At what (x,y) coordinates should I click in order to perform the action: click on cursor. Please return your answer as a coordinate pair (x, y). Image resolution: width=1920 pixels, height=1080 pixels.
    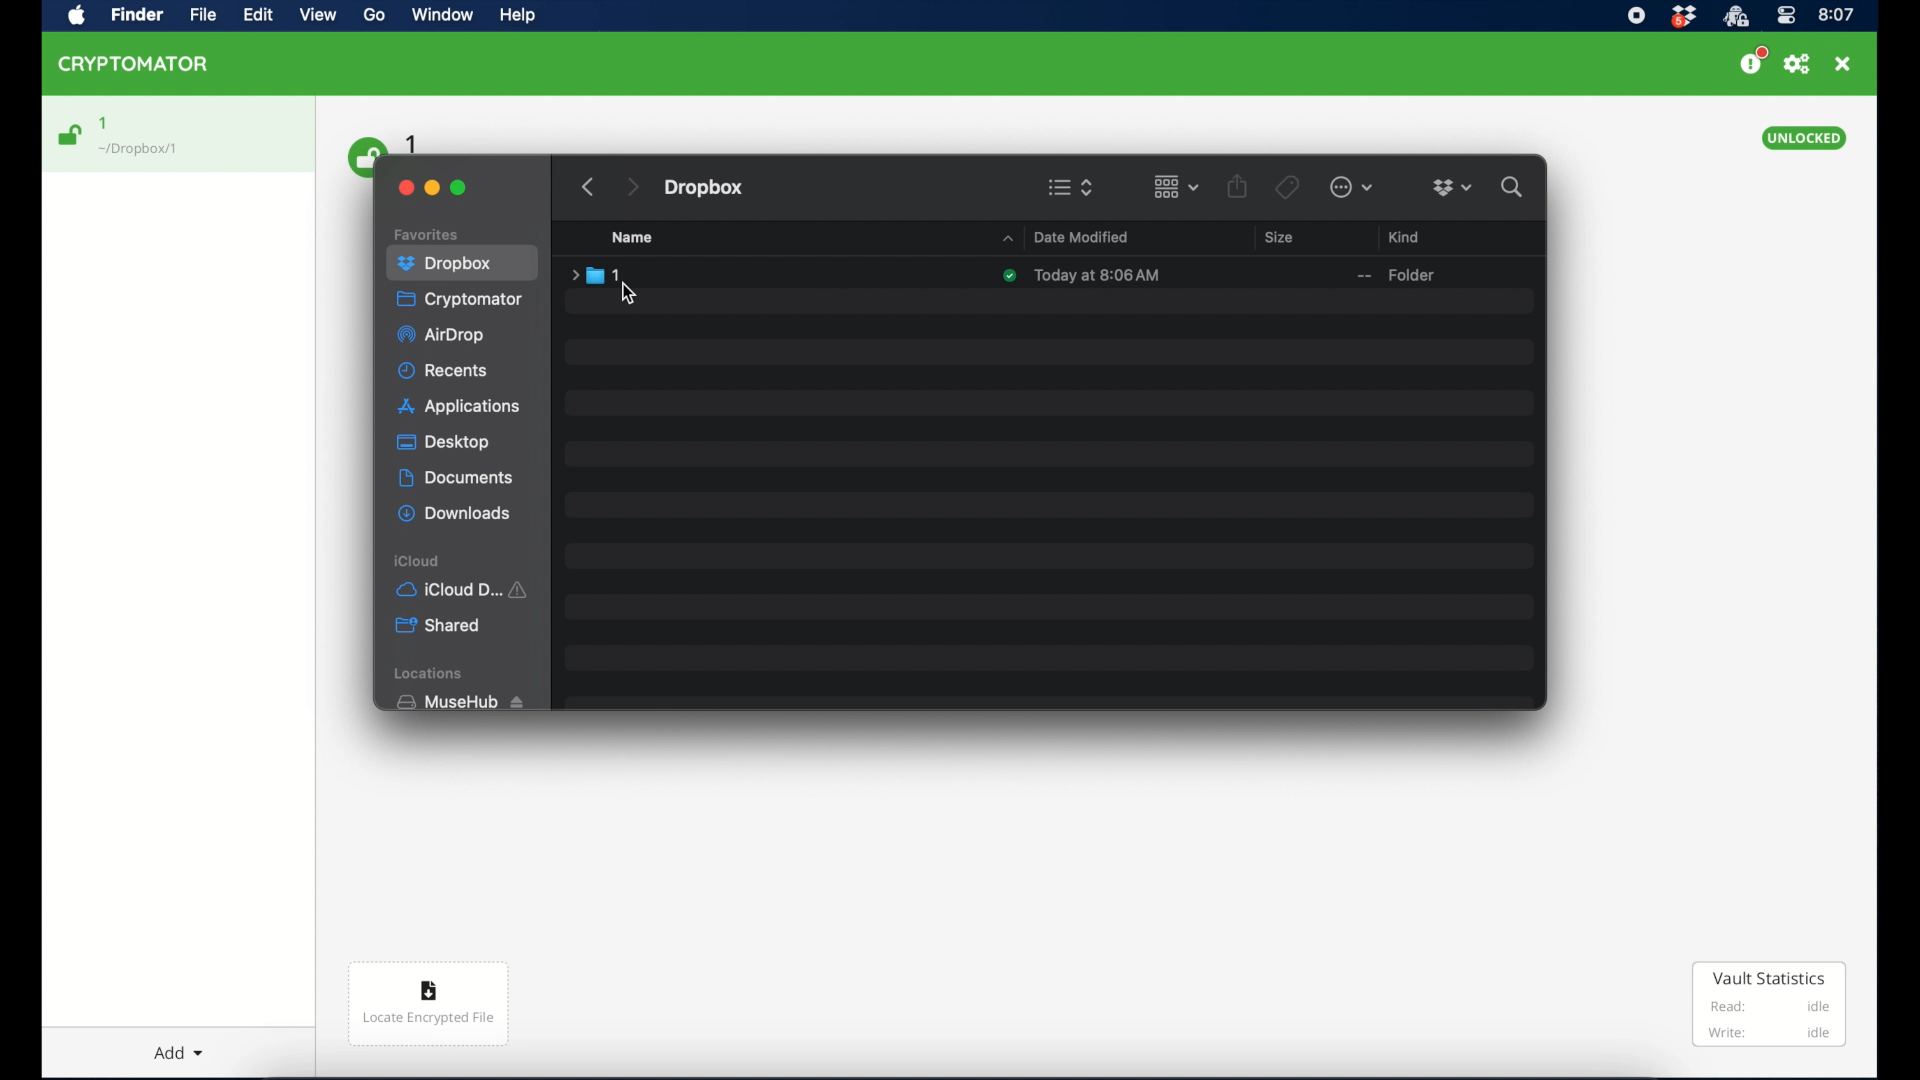
    Looking at the image, I should click on (638, 290).